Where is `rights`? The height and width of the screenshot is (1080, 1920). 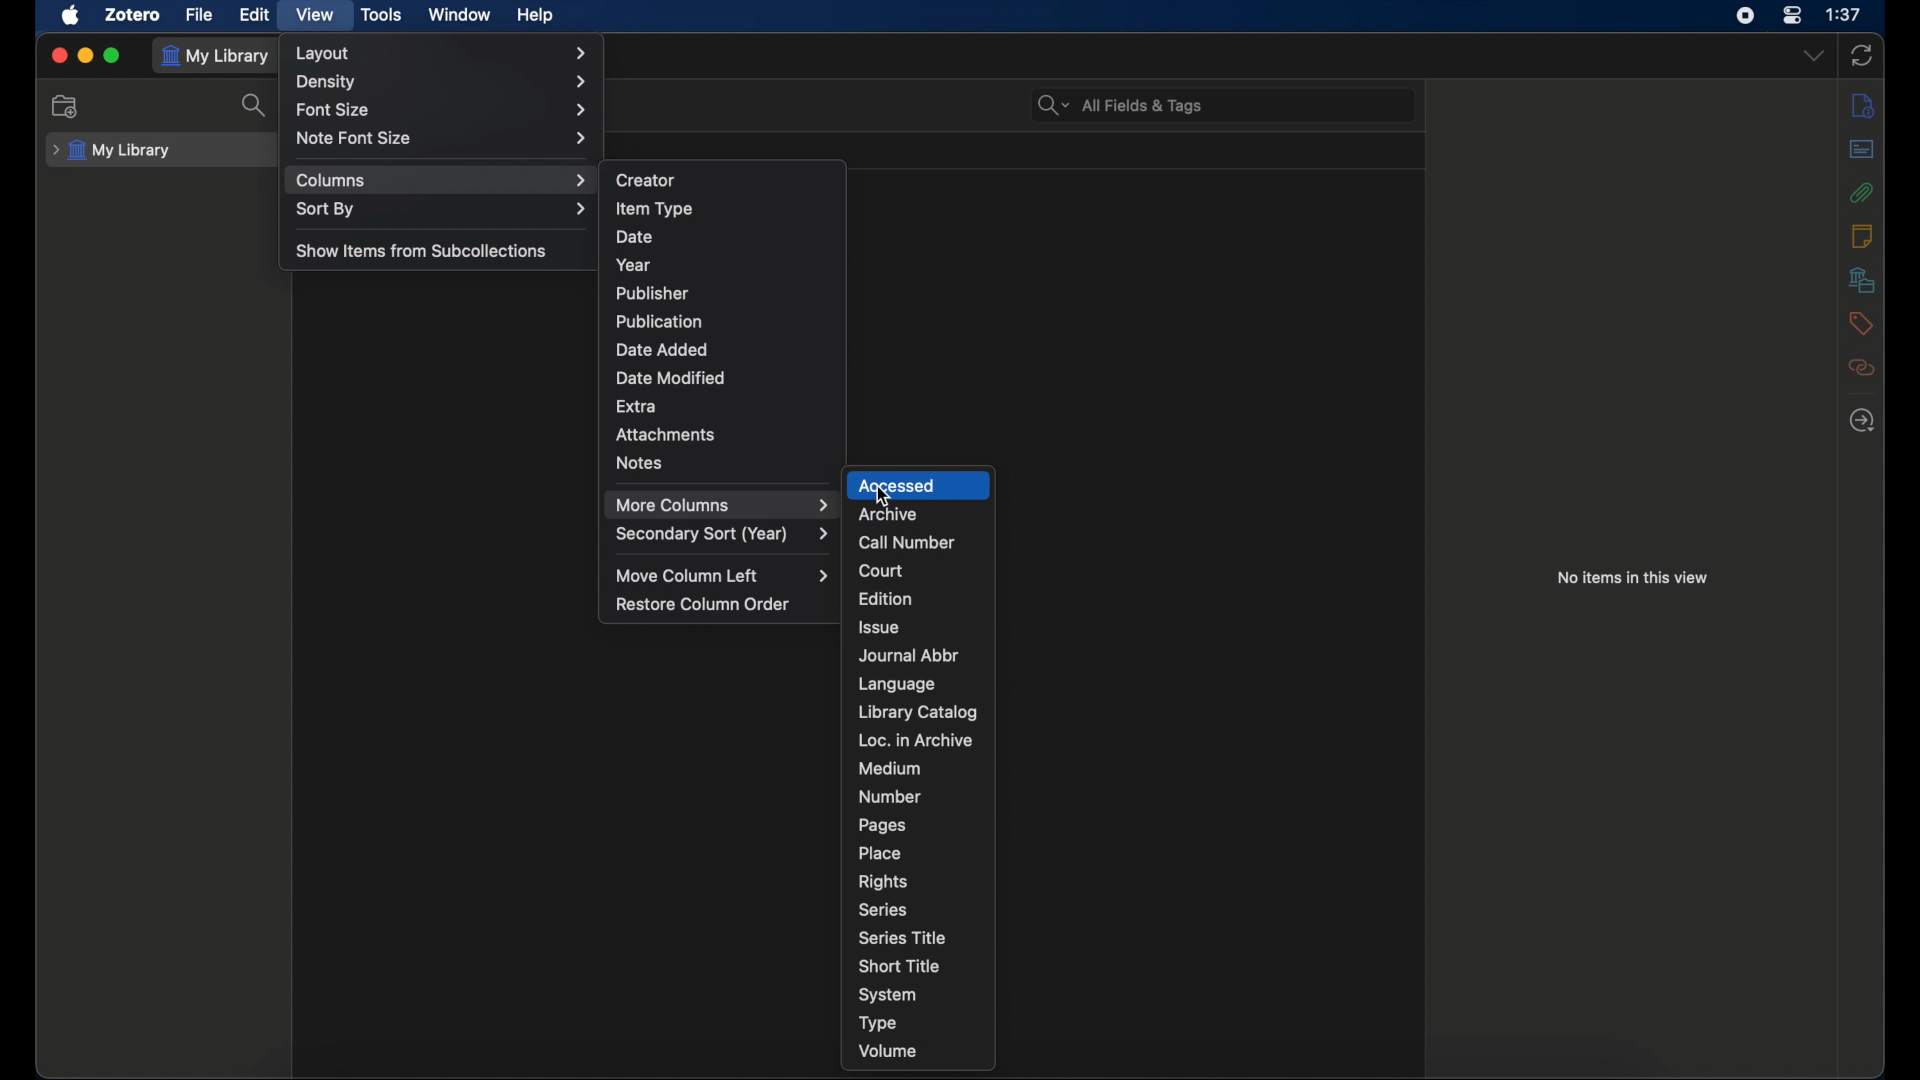 rights is located at coordinates (883, 881).